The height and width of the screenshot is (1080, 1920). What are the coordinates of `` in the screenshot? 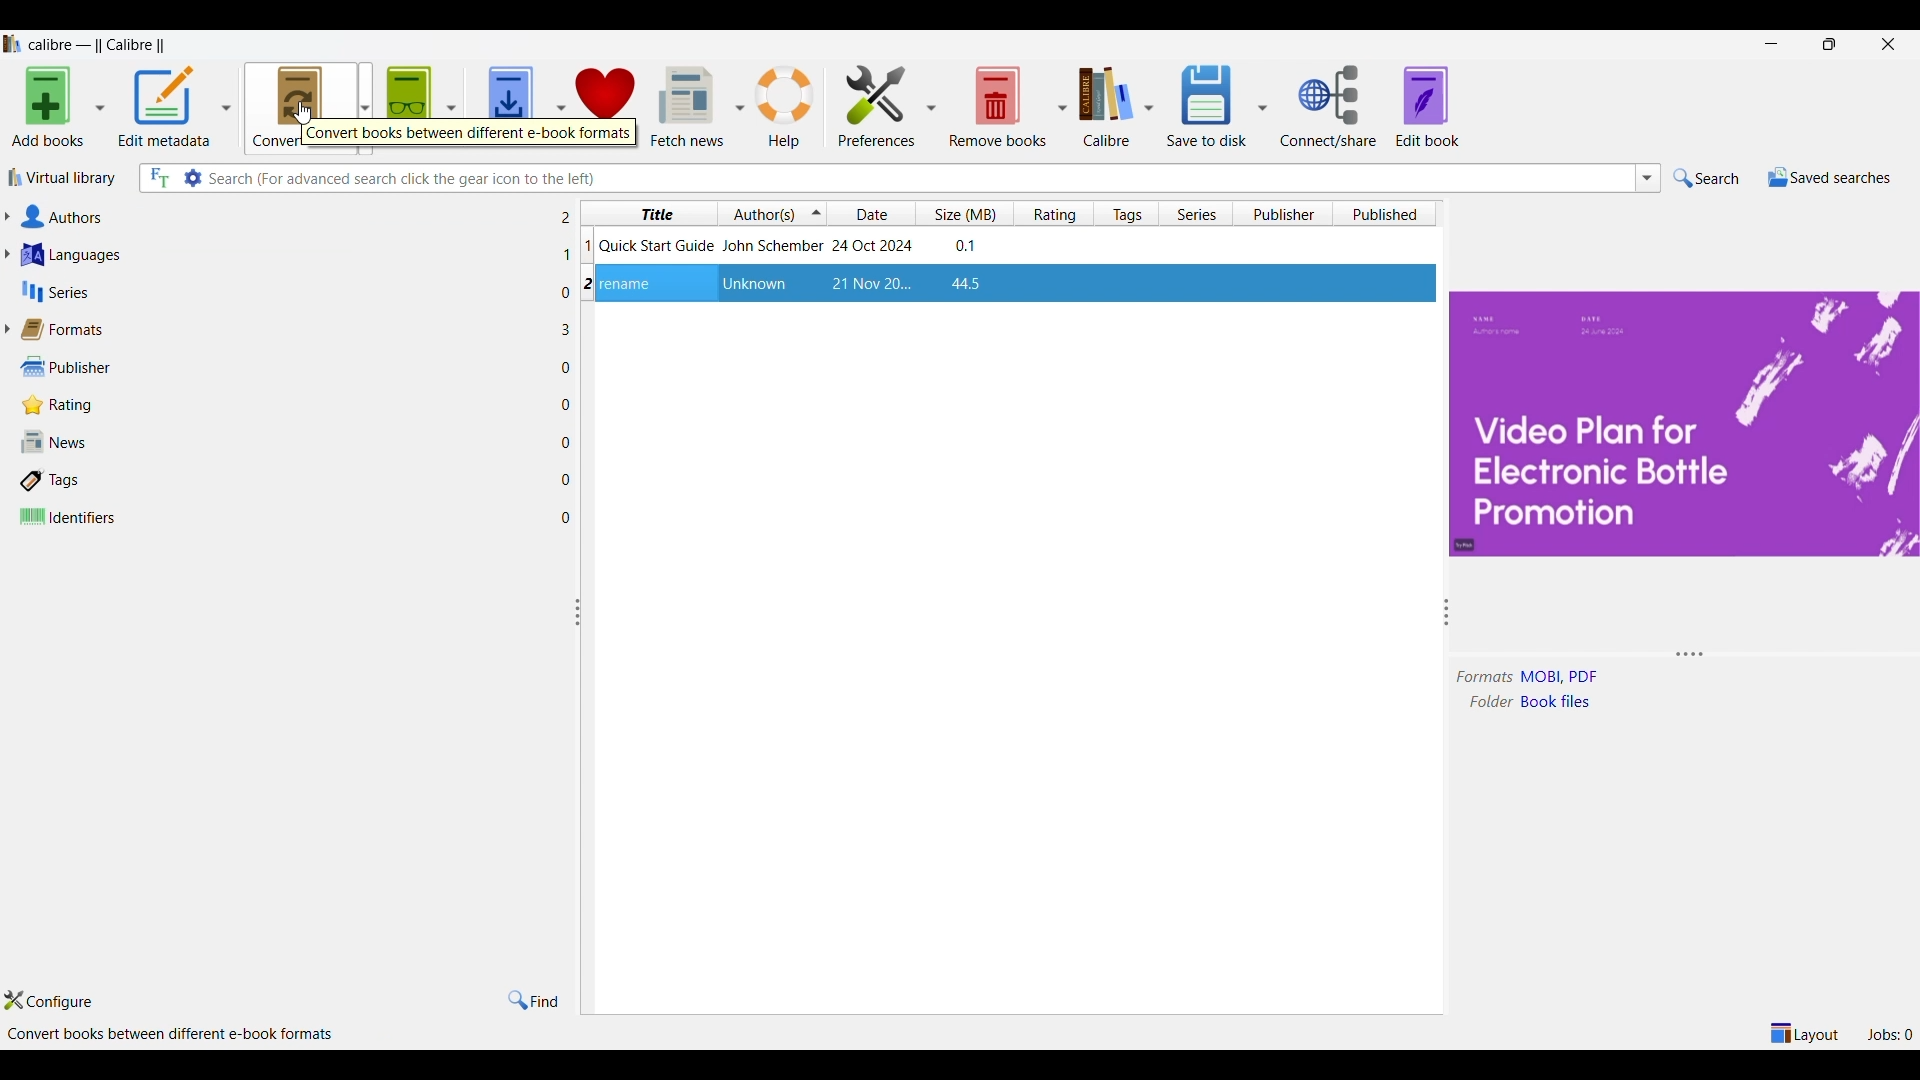 It's located at (224, 106).